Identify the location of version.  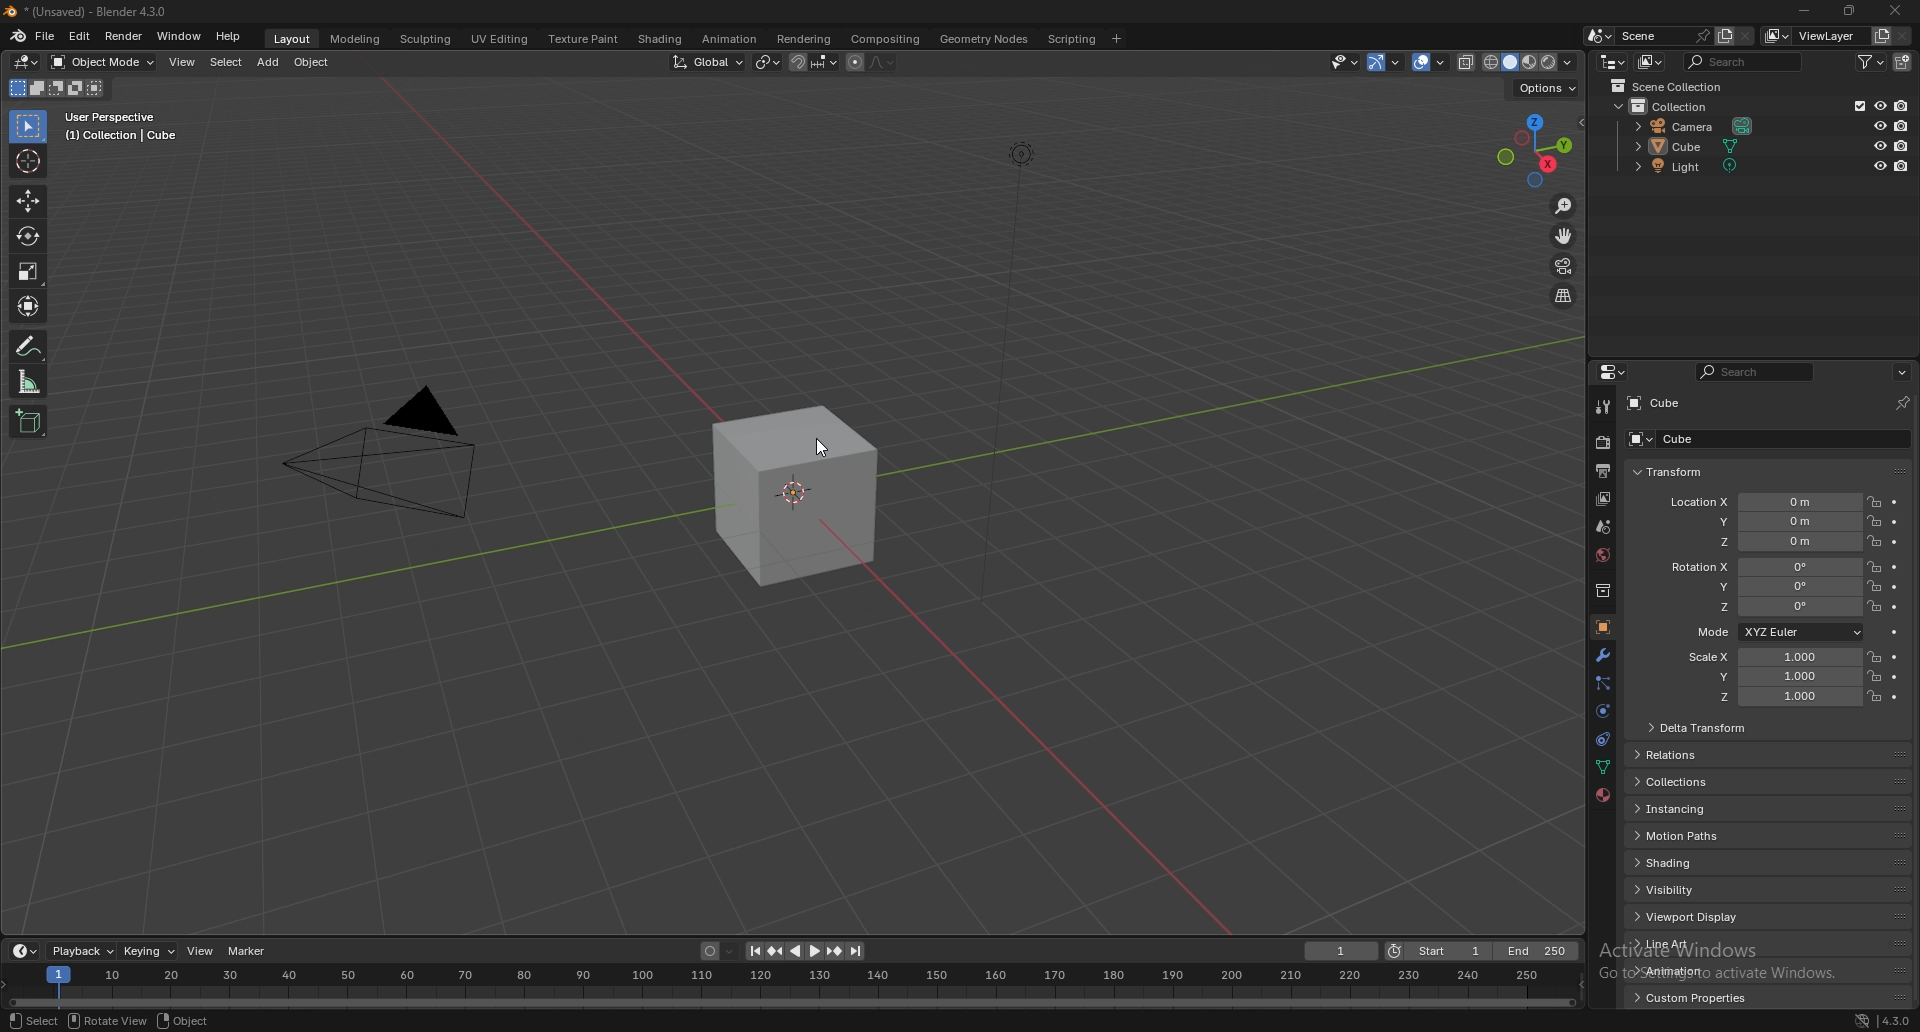
(1897, 1021).